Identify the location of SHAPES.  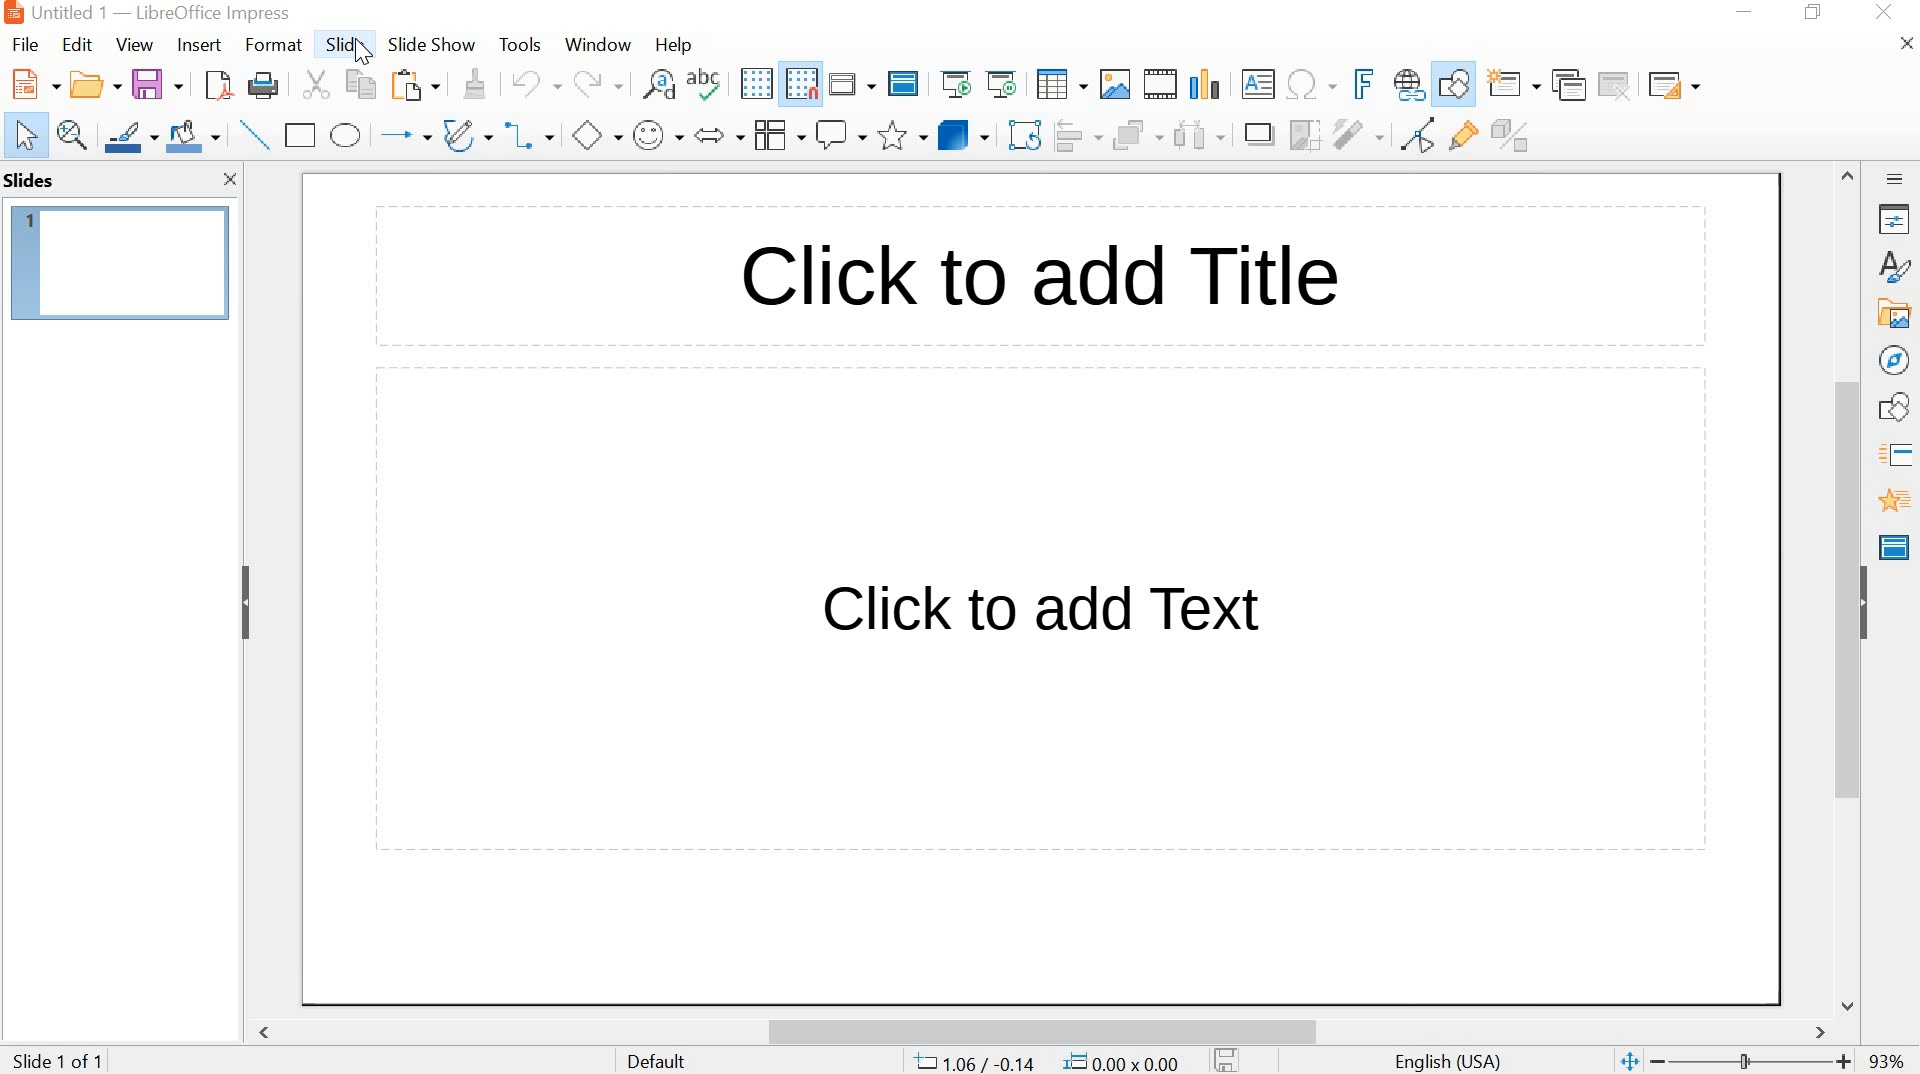
(1897, 407).